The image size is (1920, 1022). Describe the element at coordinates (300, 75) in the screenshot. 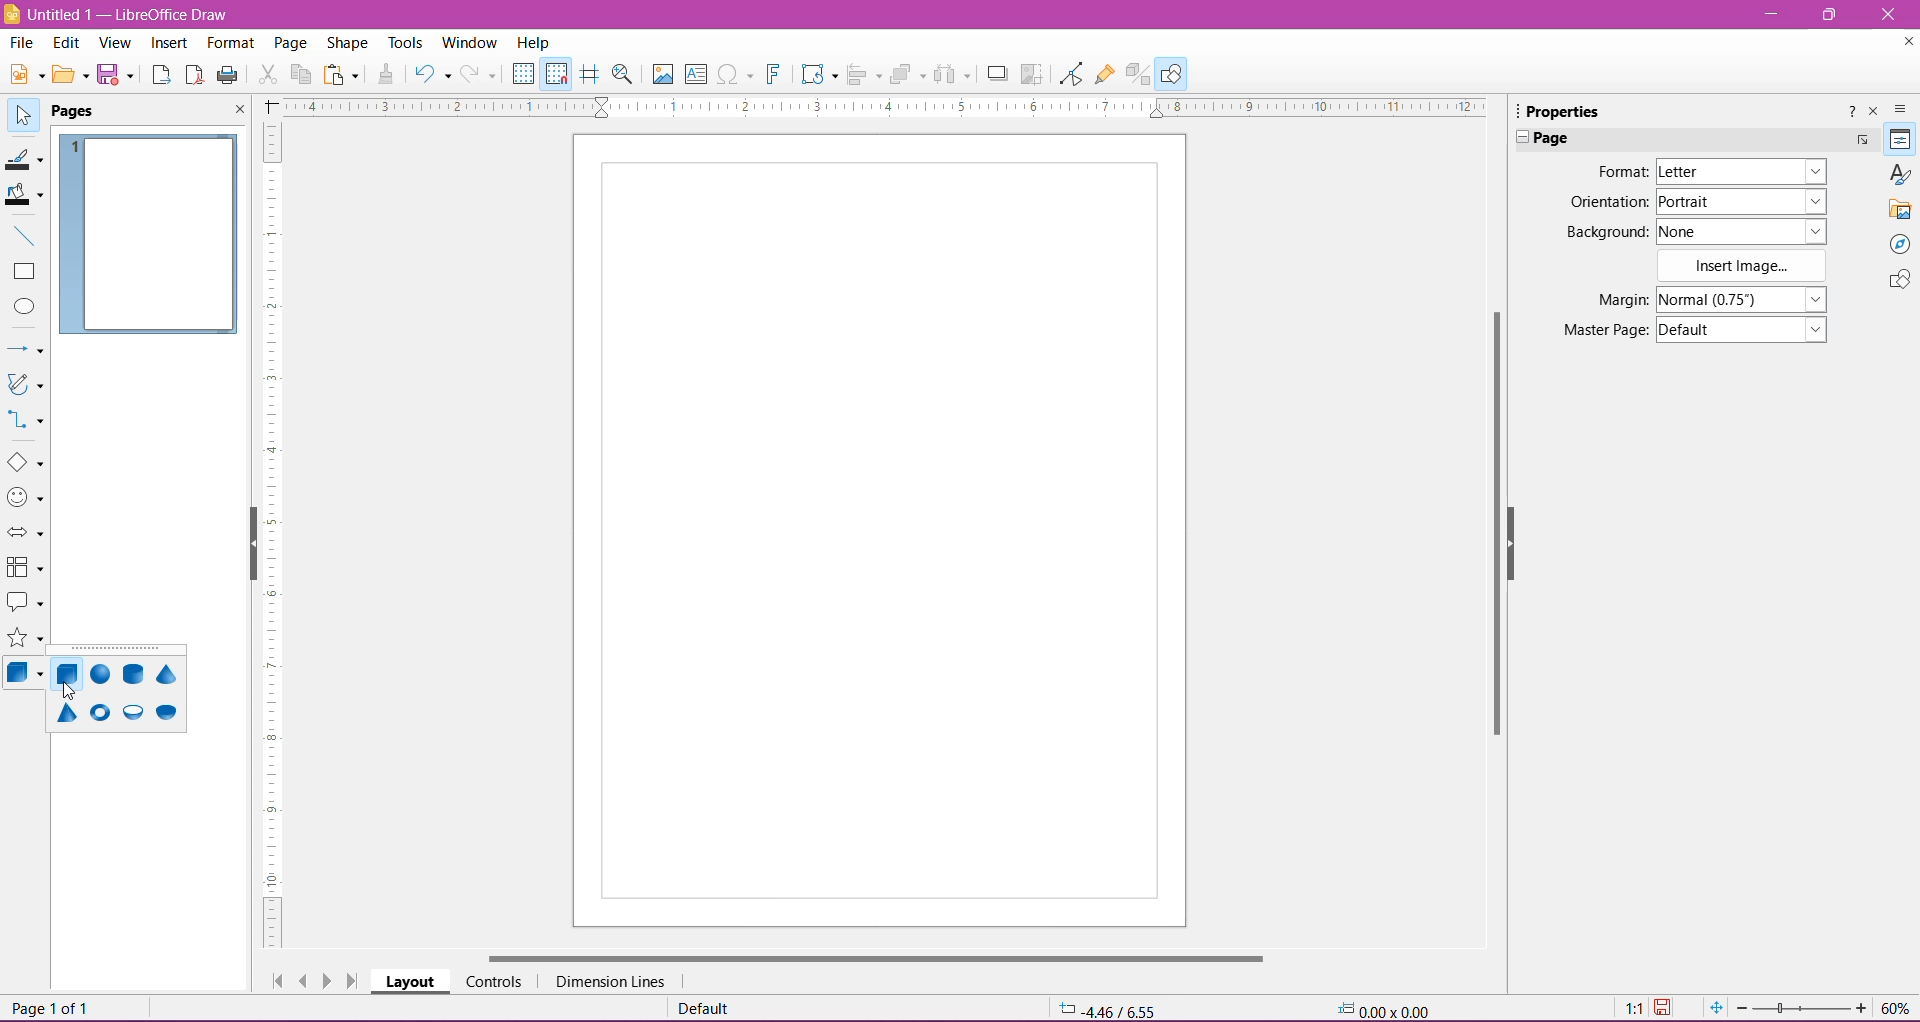

I see `Copy` at that location.